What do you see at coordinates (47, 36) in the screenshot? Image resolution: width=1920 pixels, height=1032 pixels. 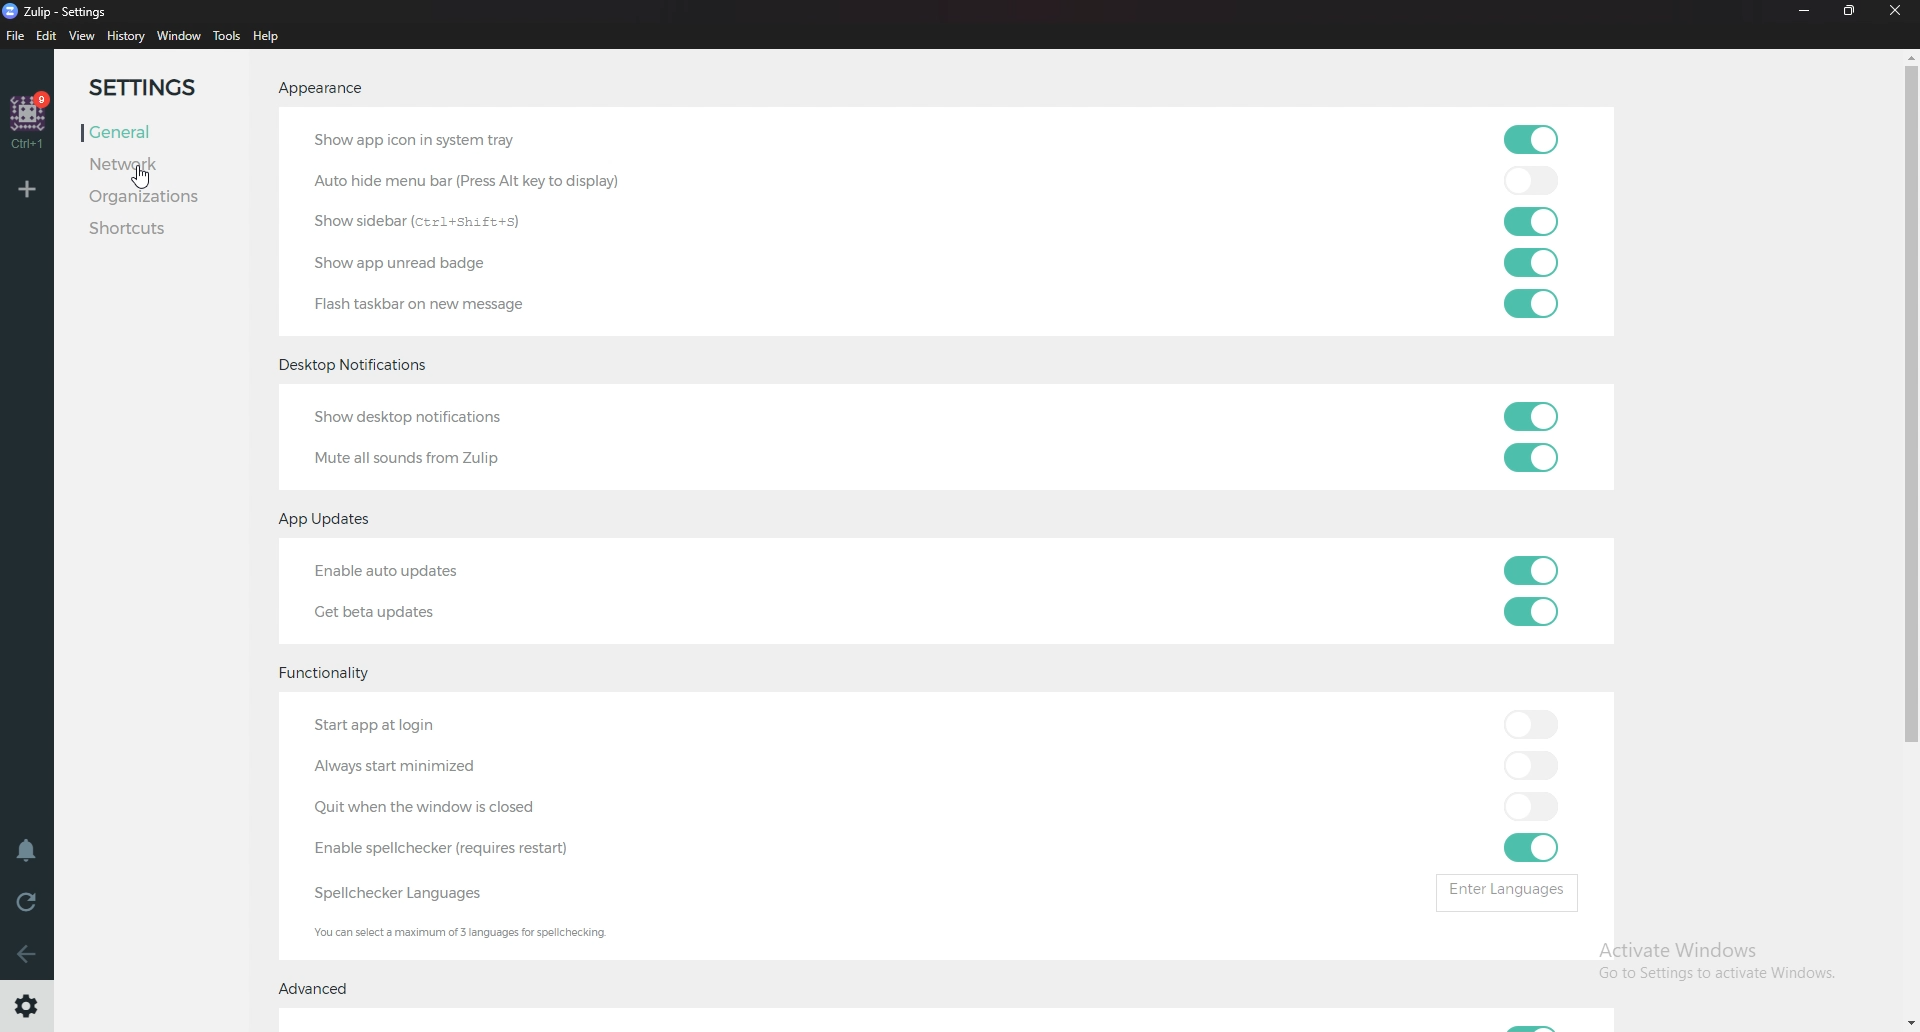 I see `edit` at bounding box center [47, 36].